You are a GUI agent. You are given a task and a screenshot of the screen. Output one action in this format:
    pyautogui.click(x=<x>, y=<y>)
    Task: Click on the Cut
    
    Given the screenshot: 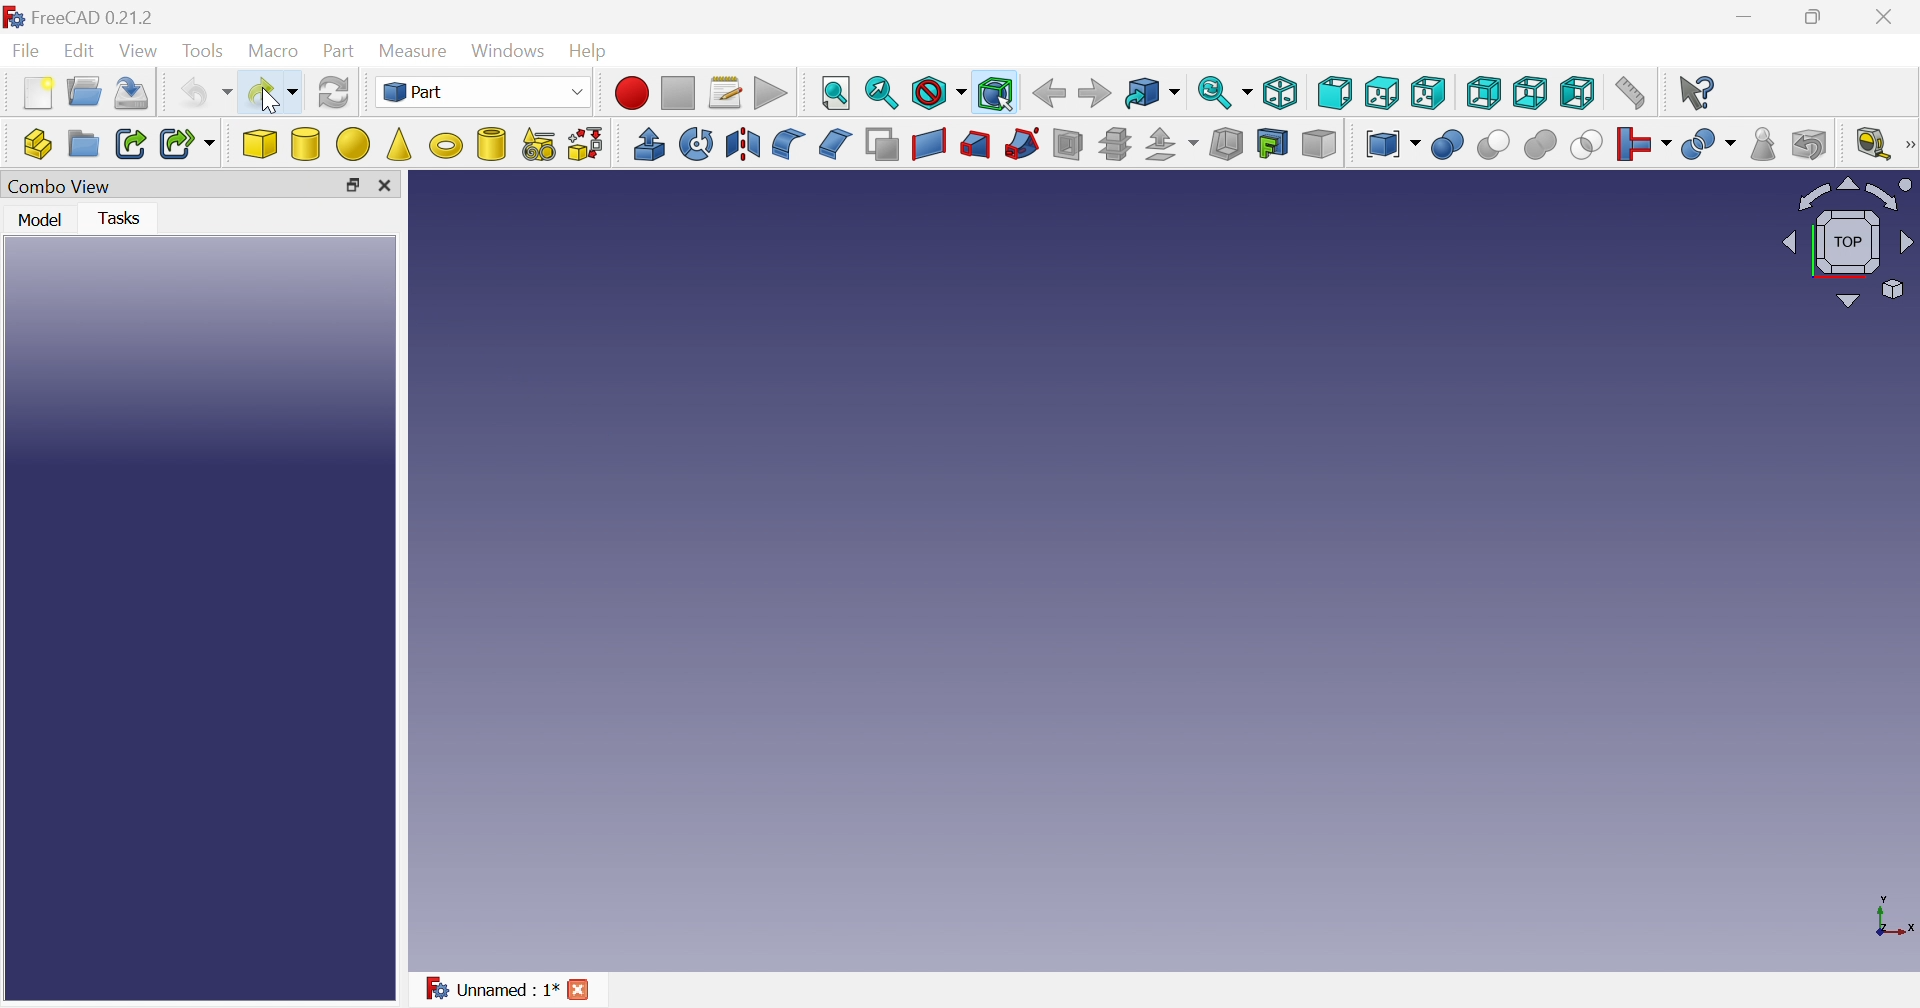 What is the action you would take?
    pyautogui.click(x=1494, y=146)
    